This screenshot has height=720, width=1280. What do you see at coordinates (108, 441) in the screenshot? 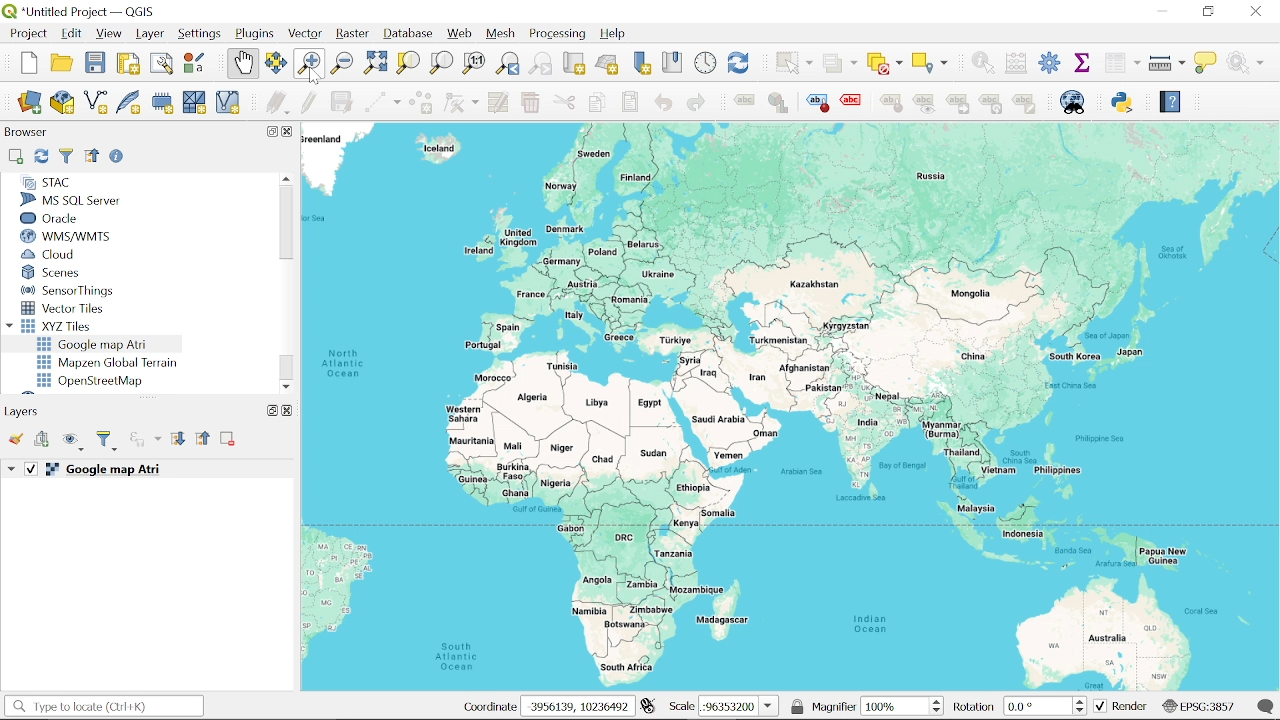
I see `Filter legend` at bounding box center [108, 441].